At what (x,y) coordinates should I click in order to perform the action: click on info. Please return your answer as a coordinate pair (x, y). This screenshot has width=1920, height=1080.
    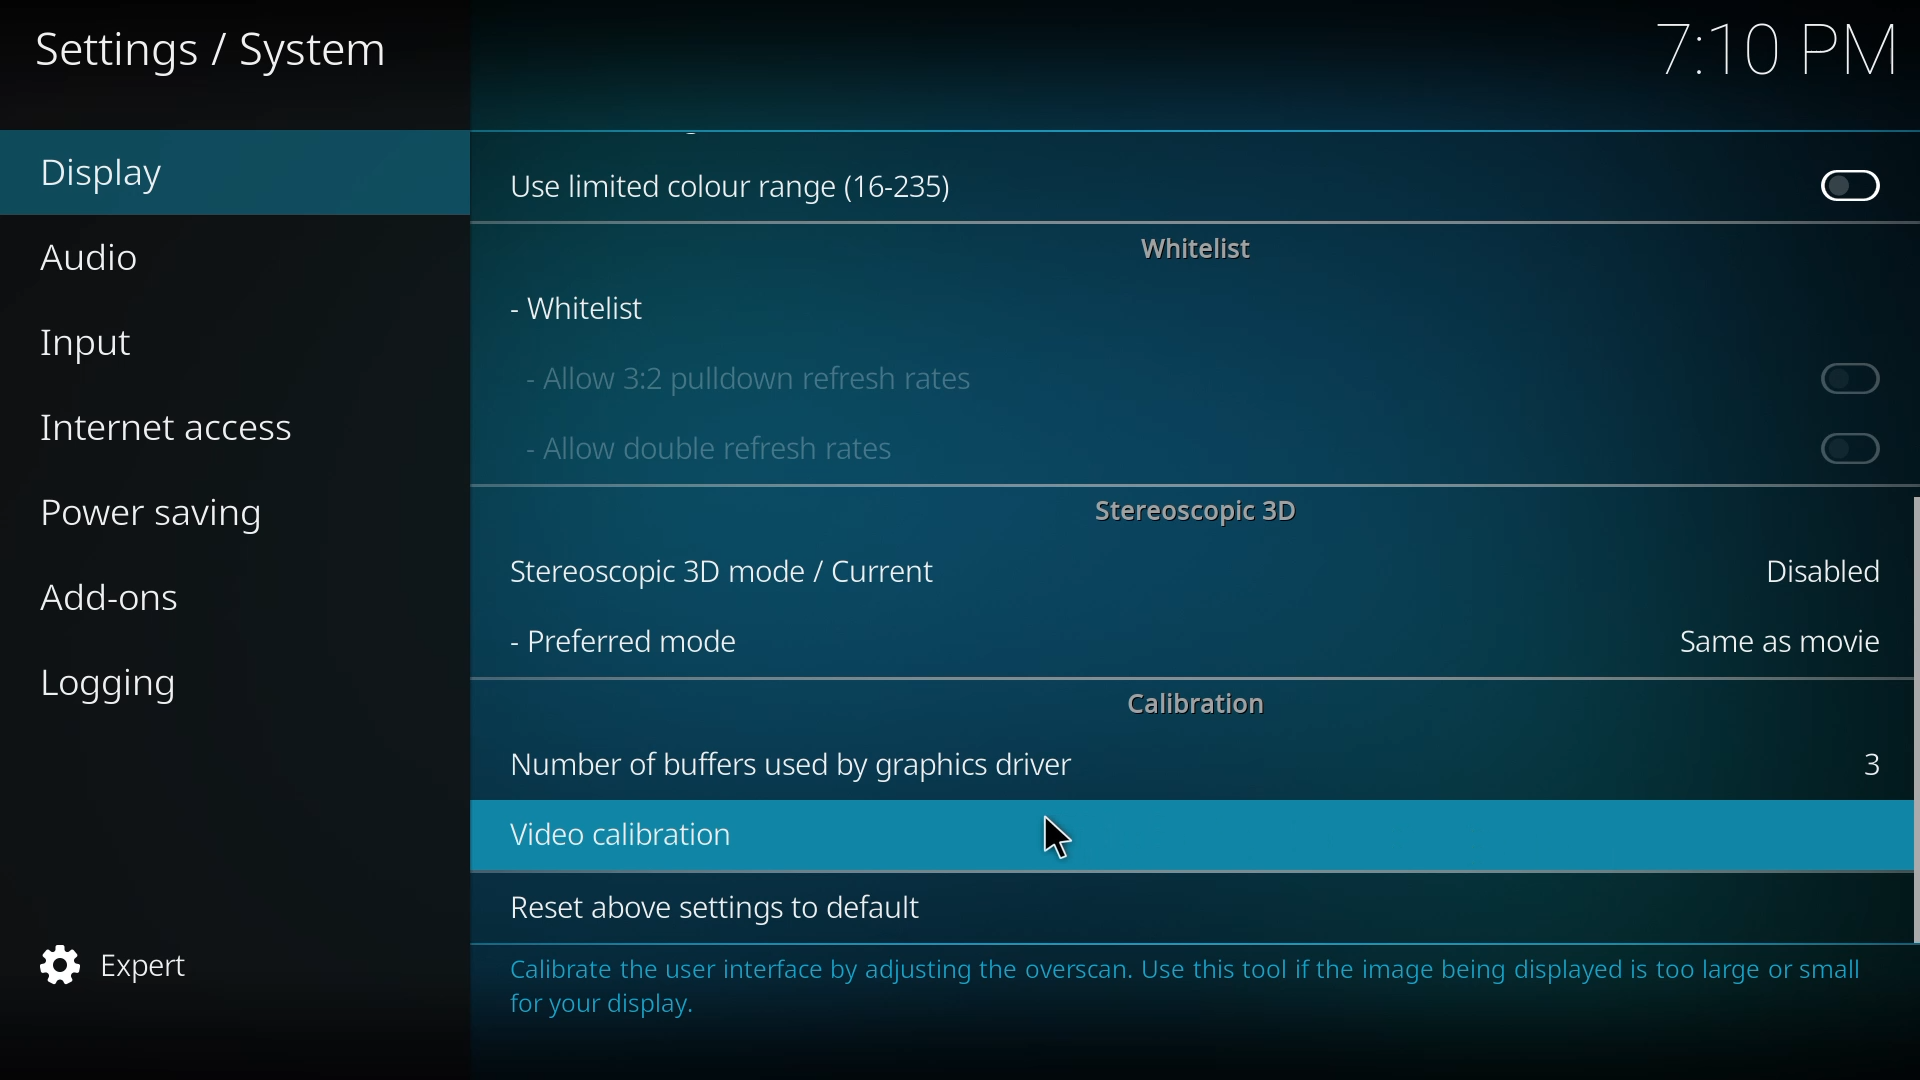
    Looking at the image, I should click on (1185, 991).